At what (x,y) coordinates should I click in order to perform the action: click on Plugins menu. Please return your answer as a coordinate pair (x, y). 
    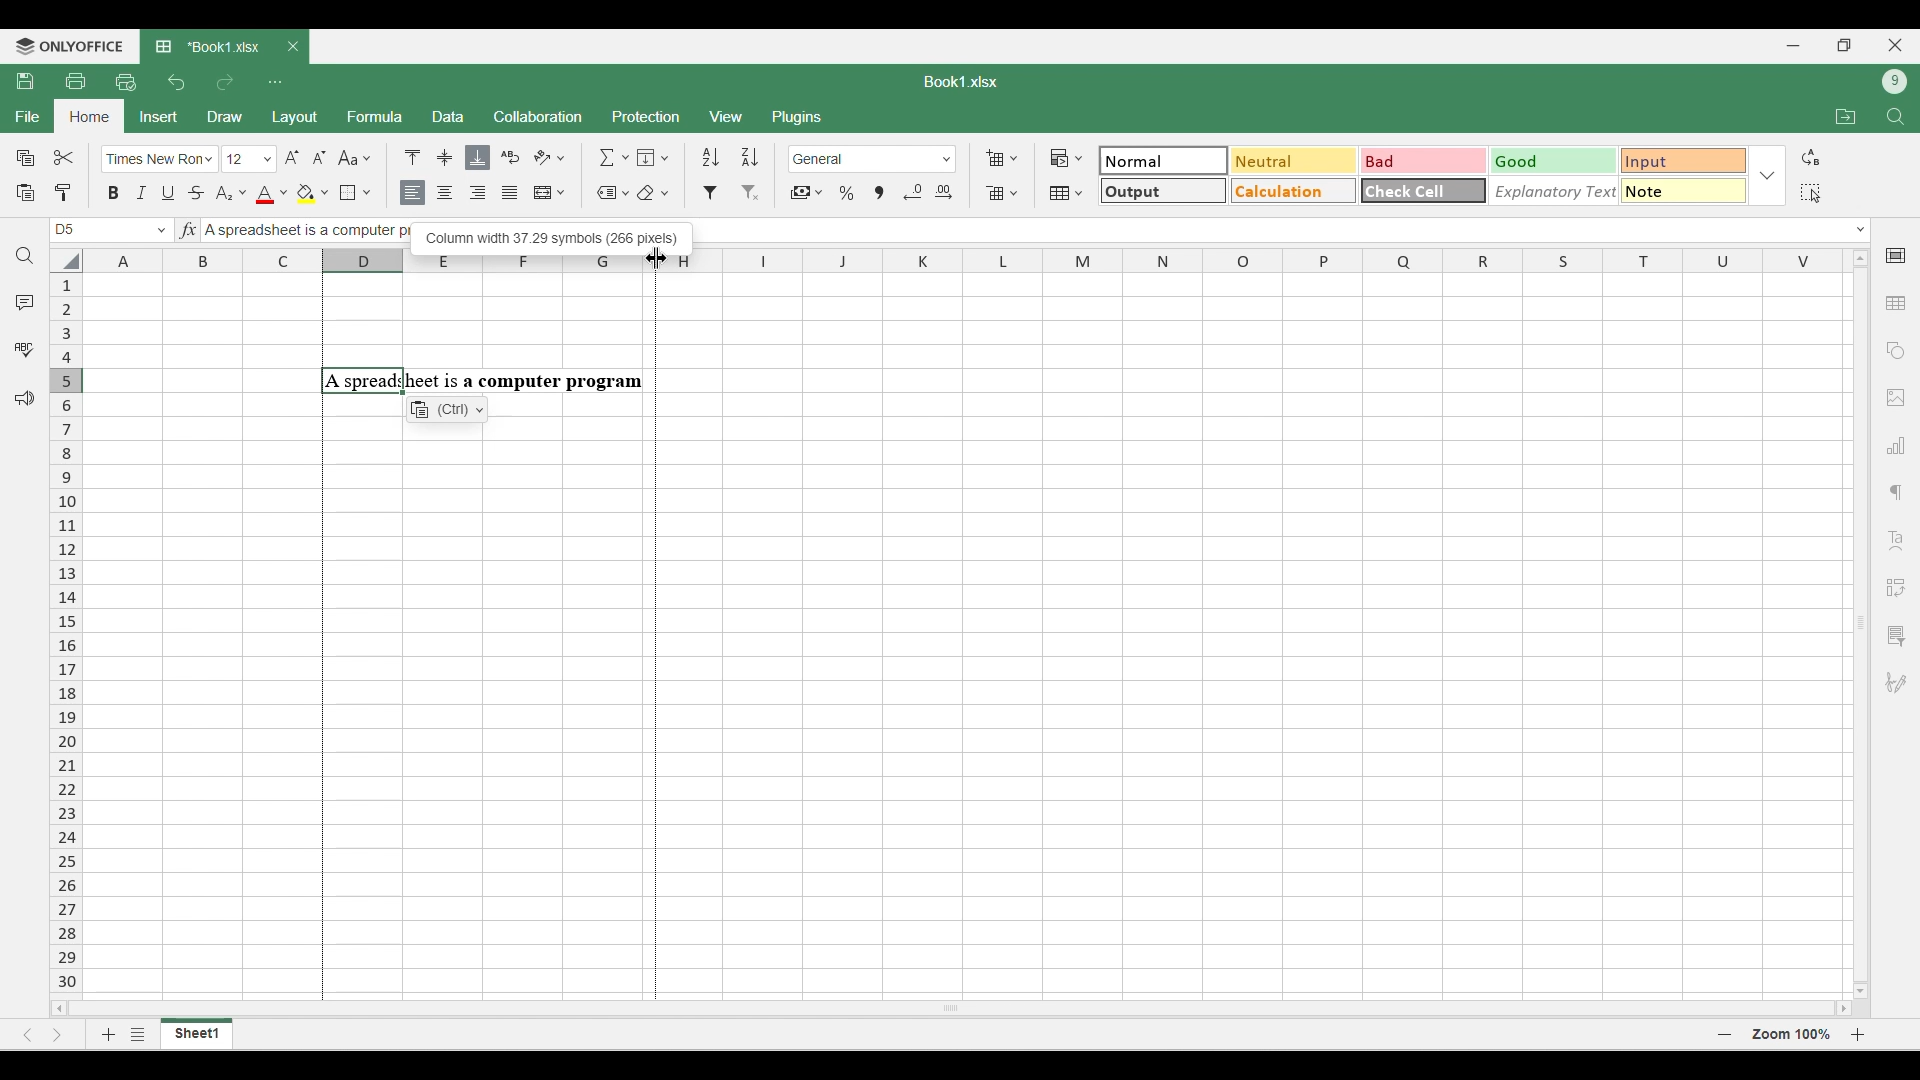
    Looking at the image, I should click on (799, 117).